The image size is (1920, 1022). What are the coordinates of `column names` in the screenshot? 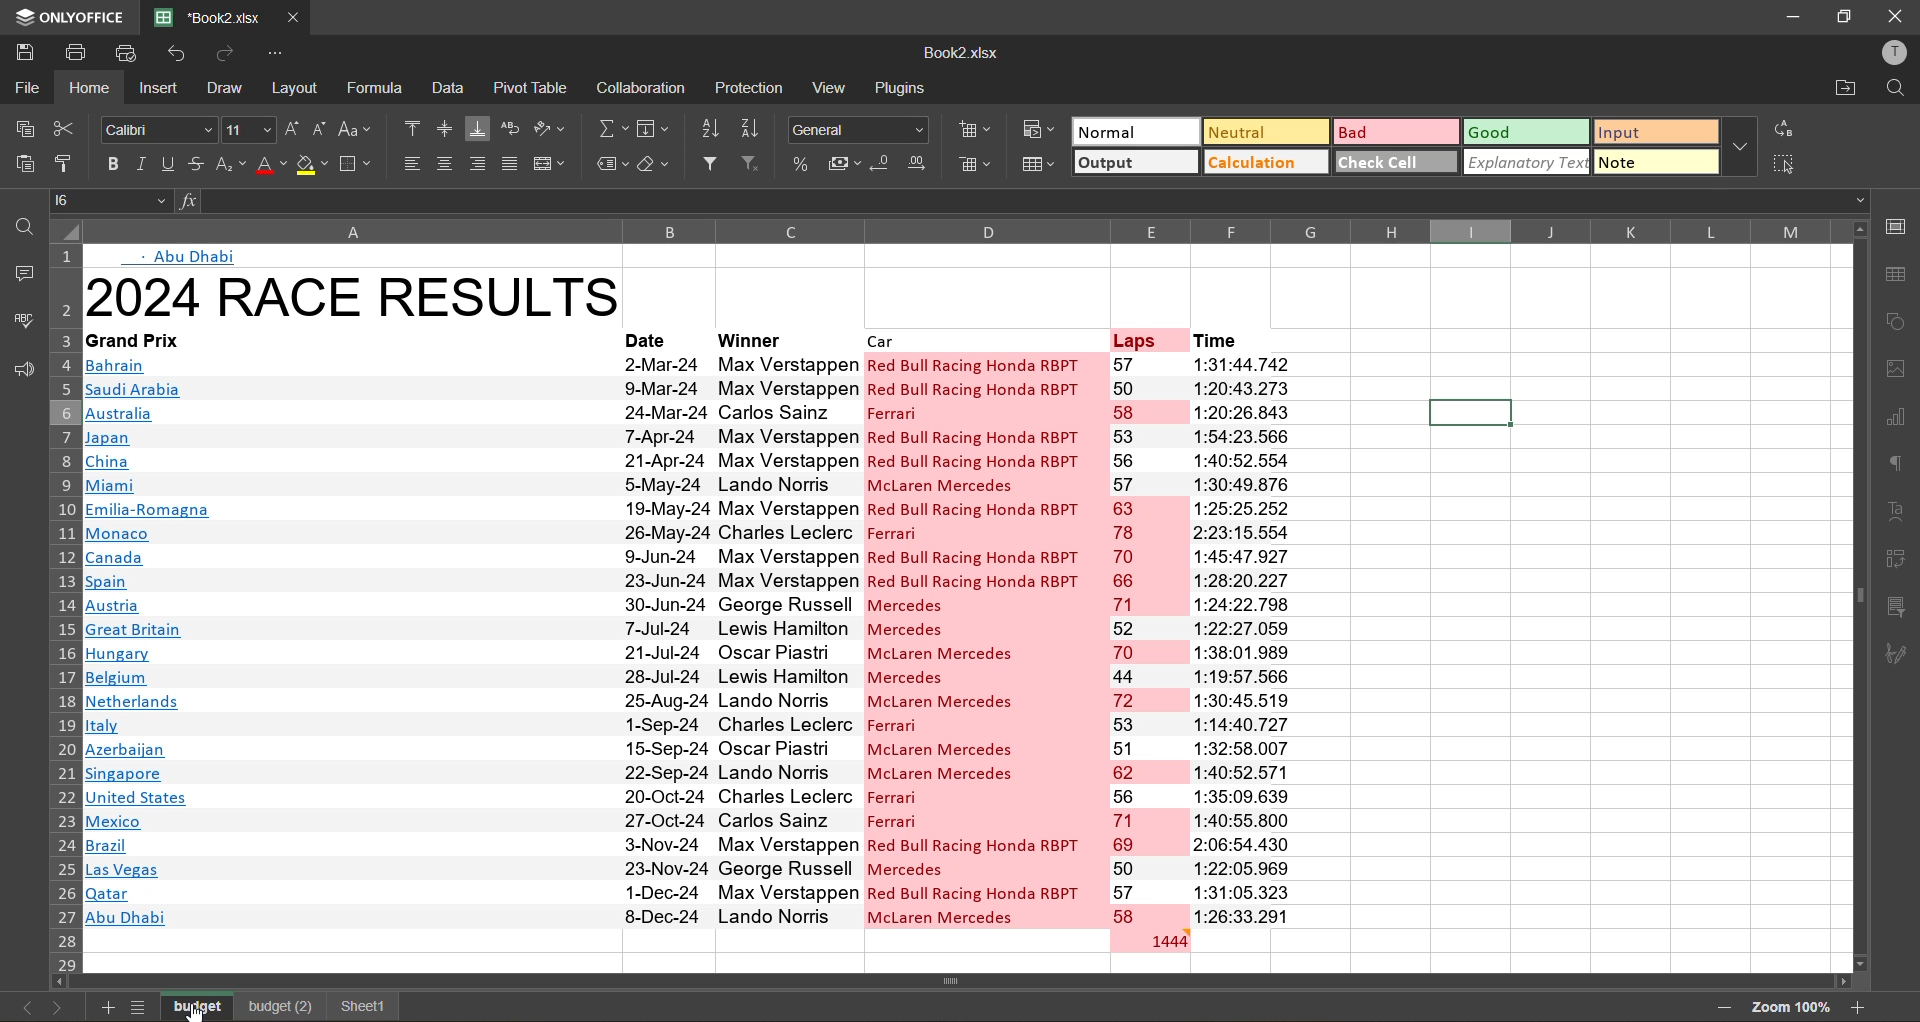 It's located at (952, 231).